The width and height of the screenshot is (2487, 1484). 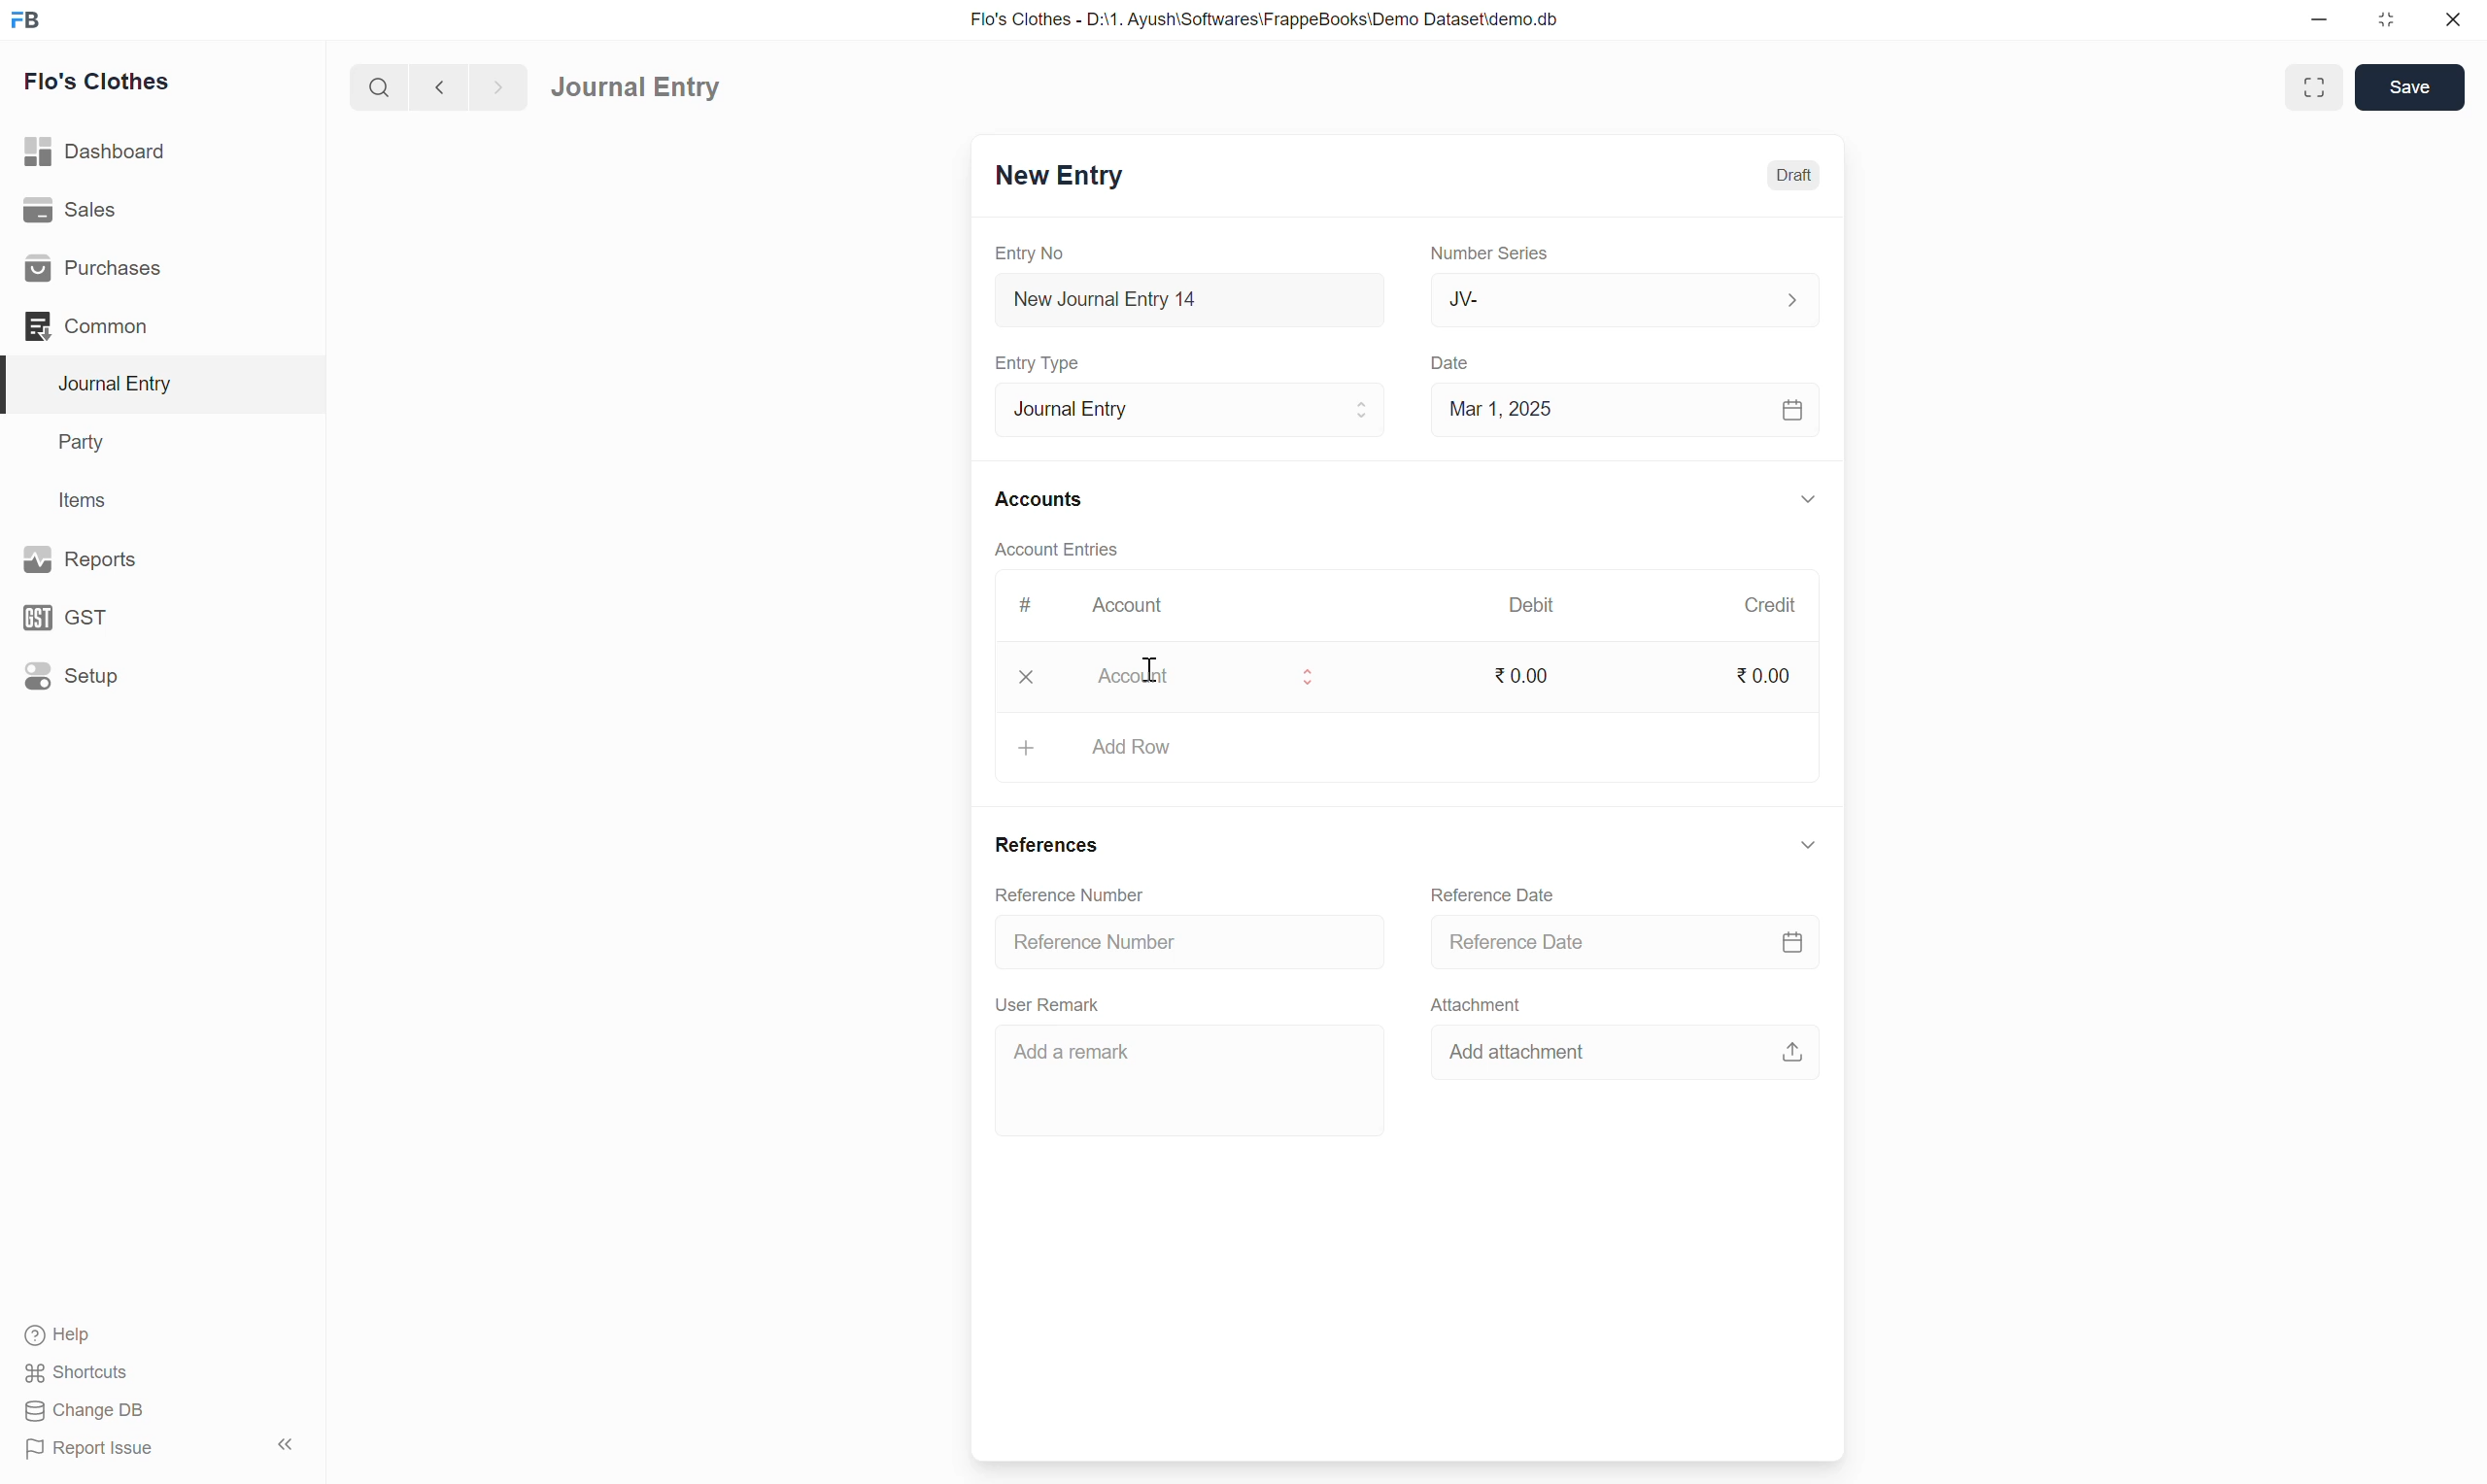 What do you see at coordinates (2411, 88) in the screenshot?
I see `Save` at bounding box center [2411, 88].